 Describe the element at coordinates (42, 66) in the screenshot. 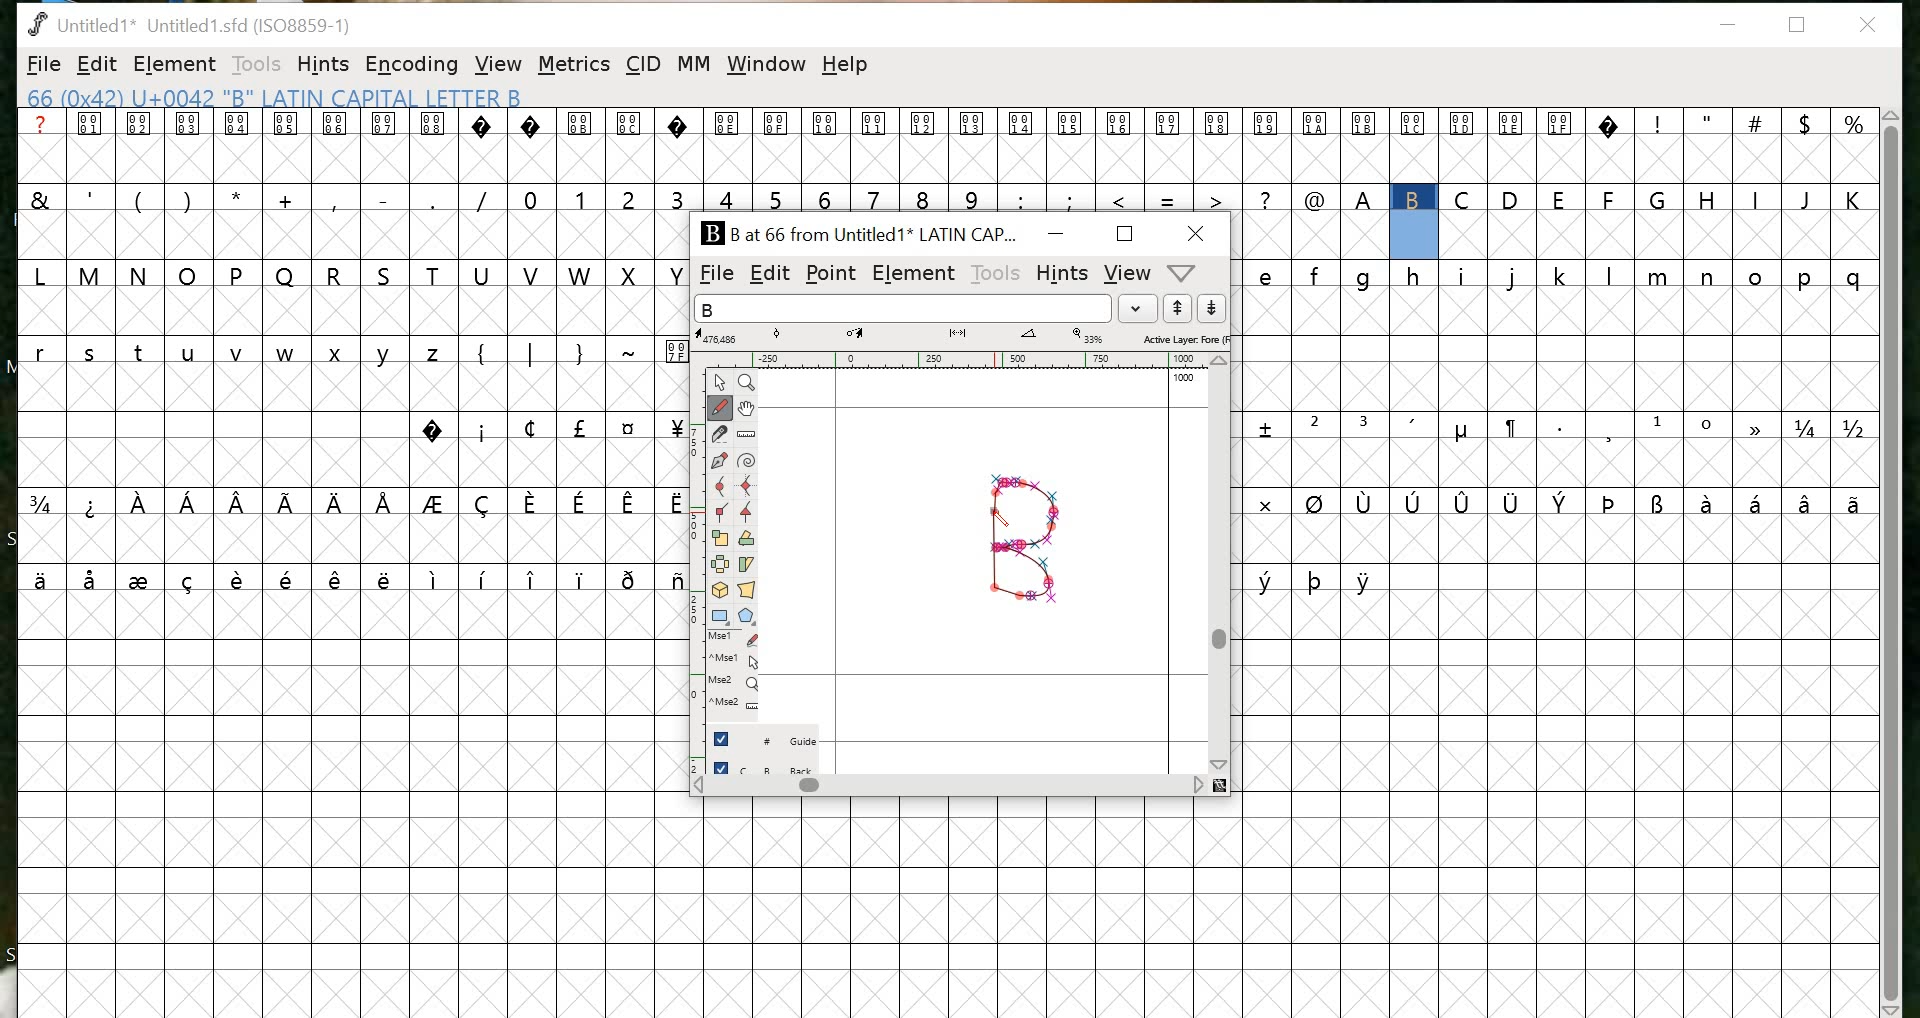

I see `FILE` at that location.